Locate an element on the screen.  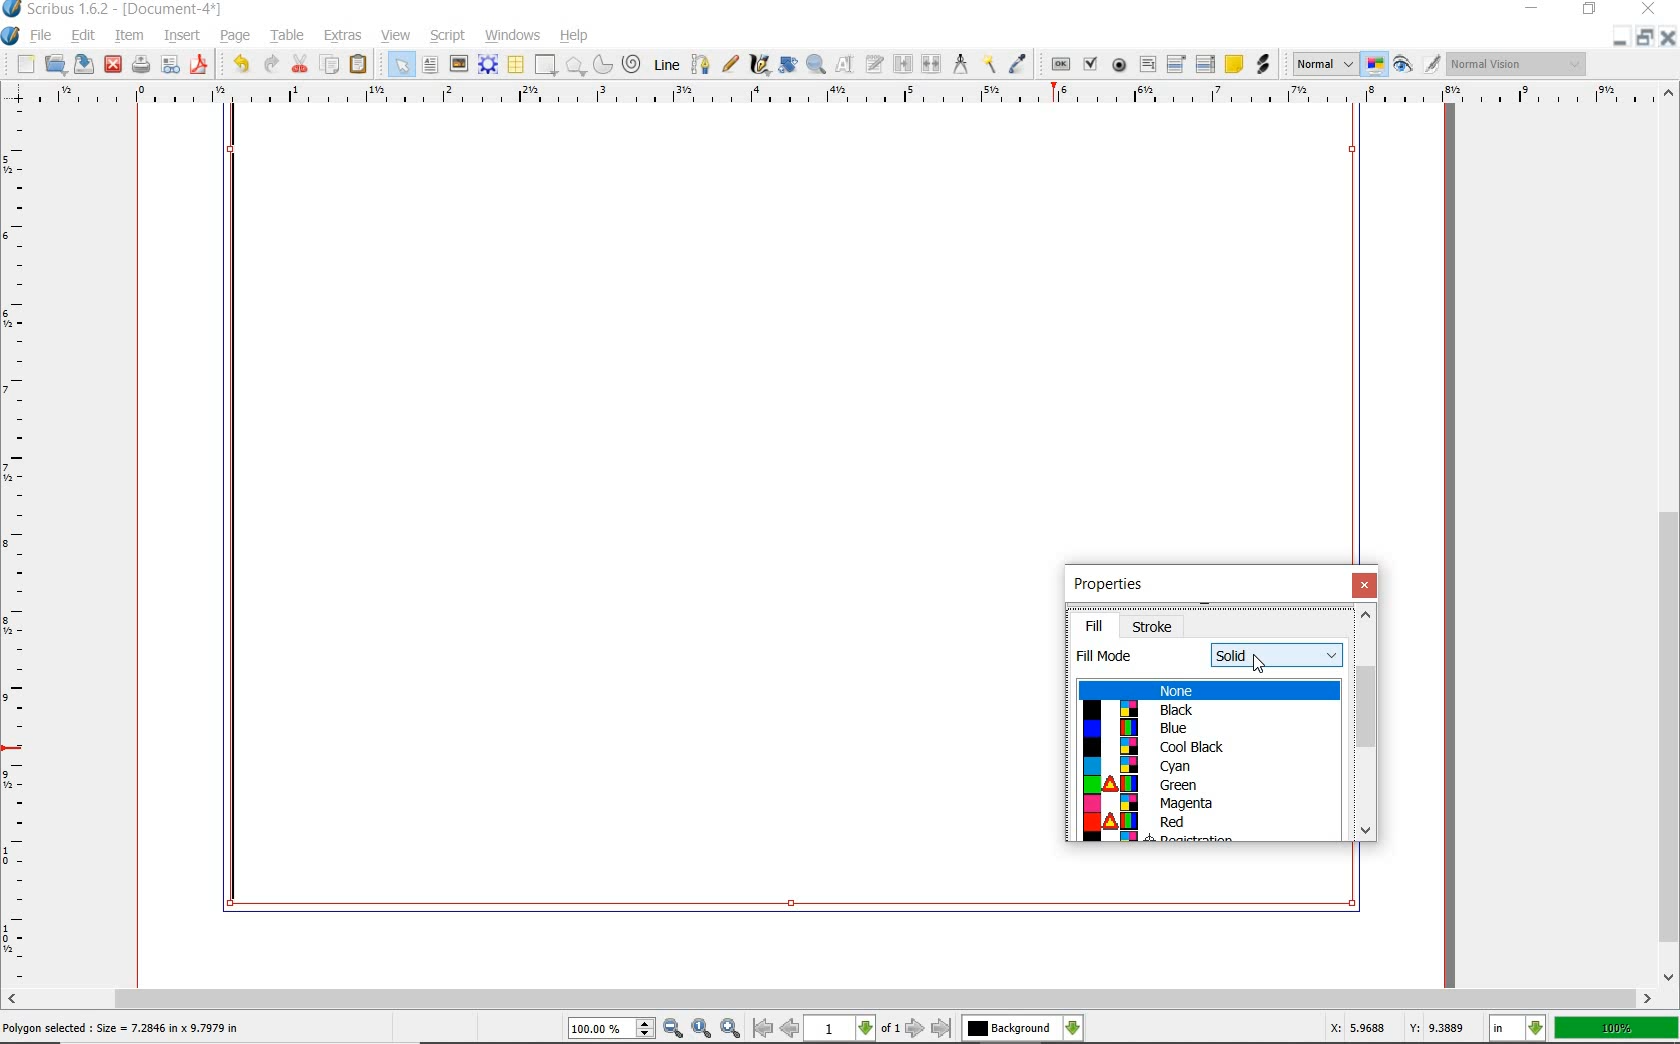
shape is located at coordinates (546, 66).